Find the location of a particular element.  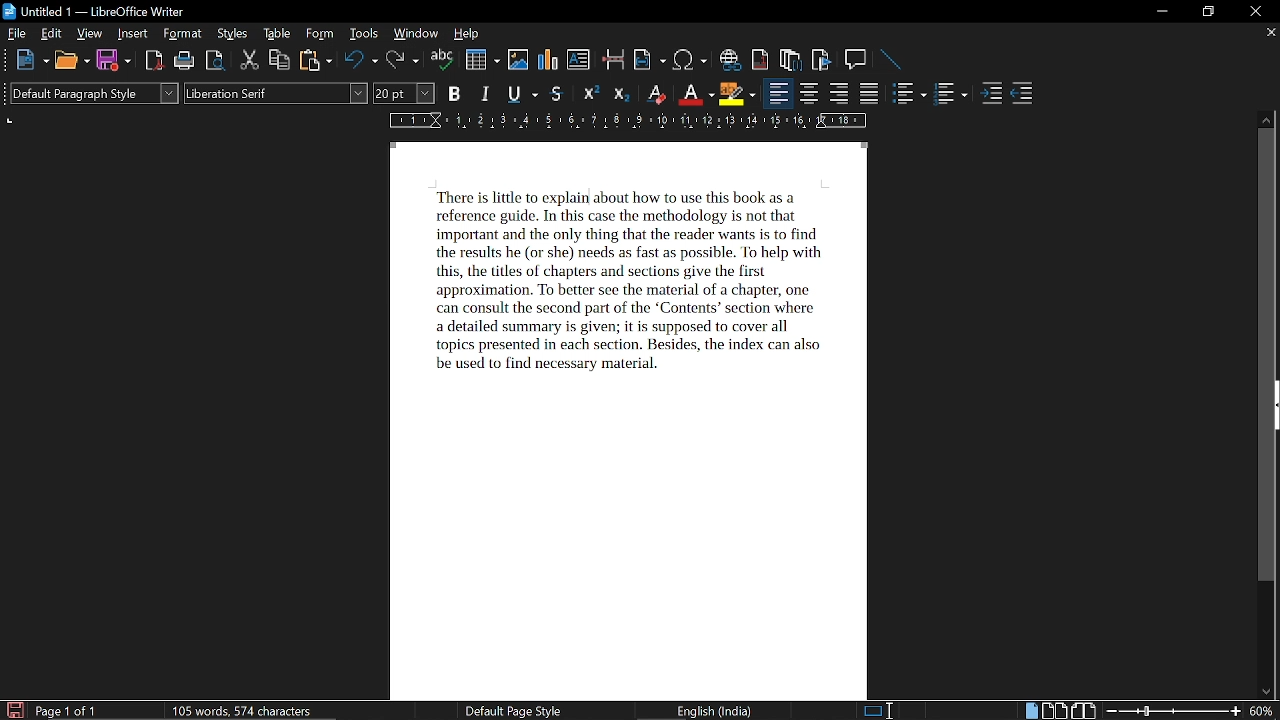

 is located at coordinates (8, 60).